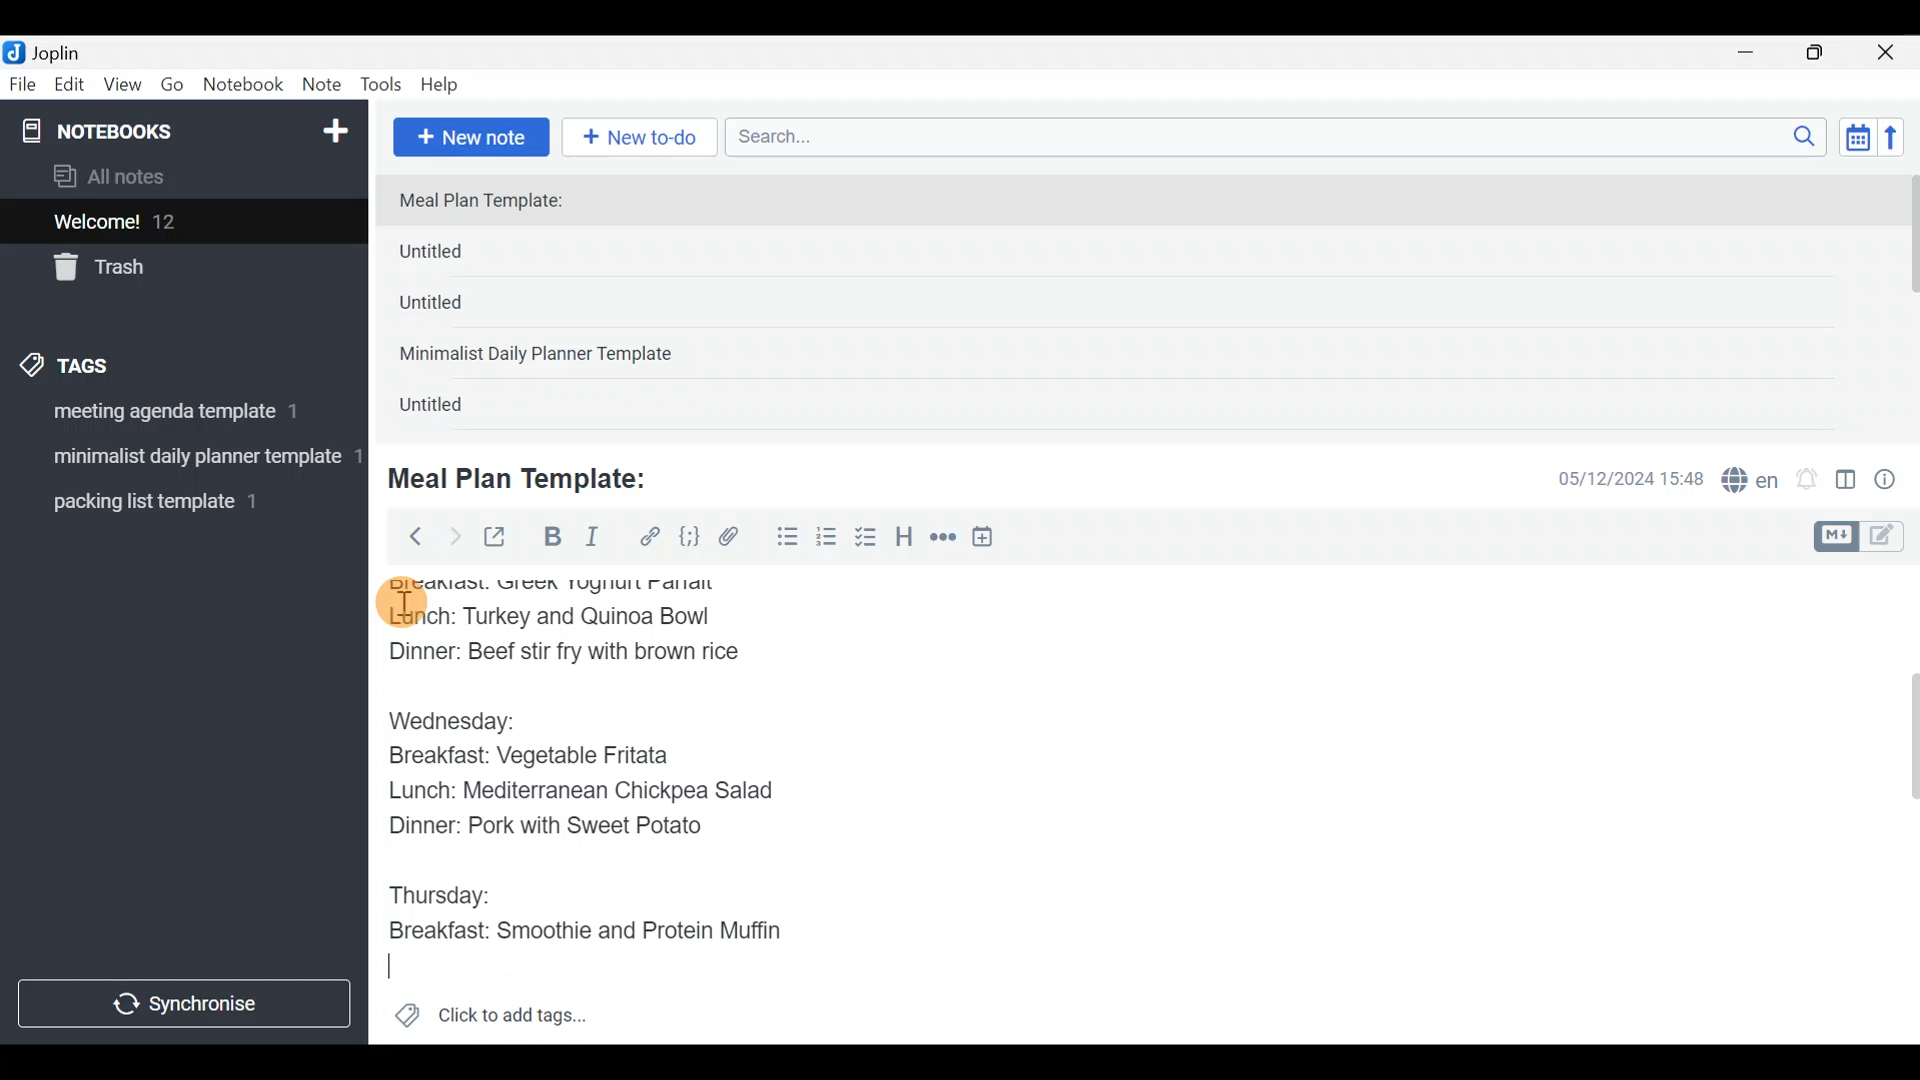 The image size is (1920, 1080). Describe the element at coordinates (382, 86) in the screenshot. I see `Tools` at that location.